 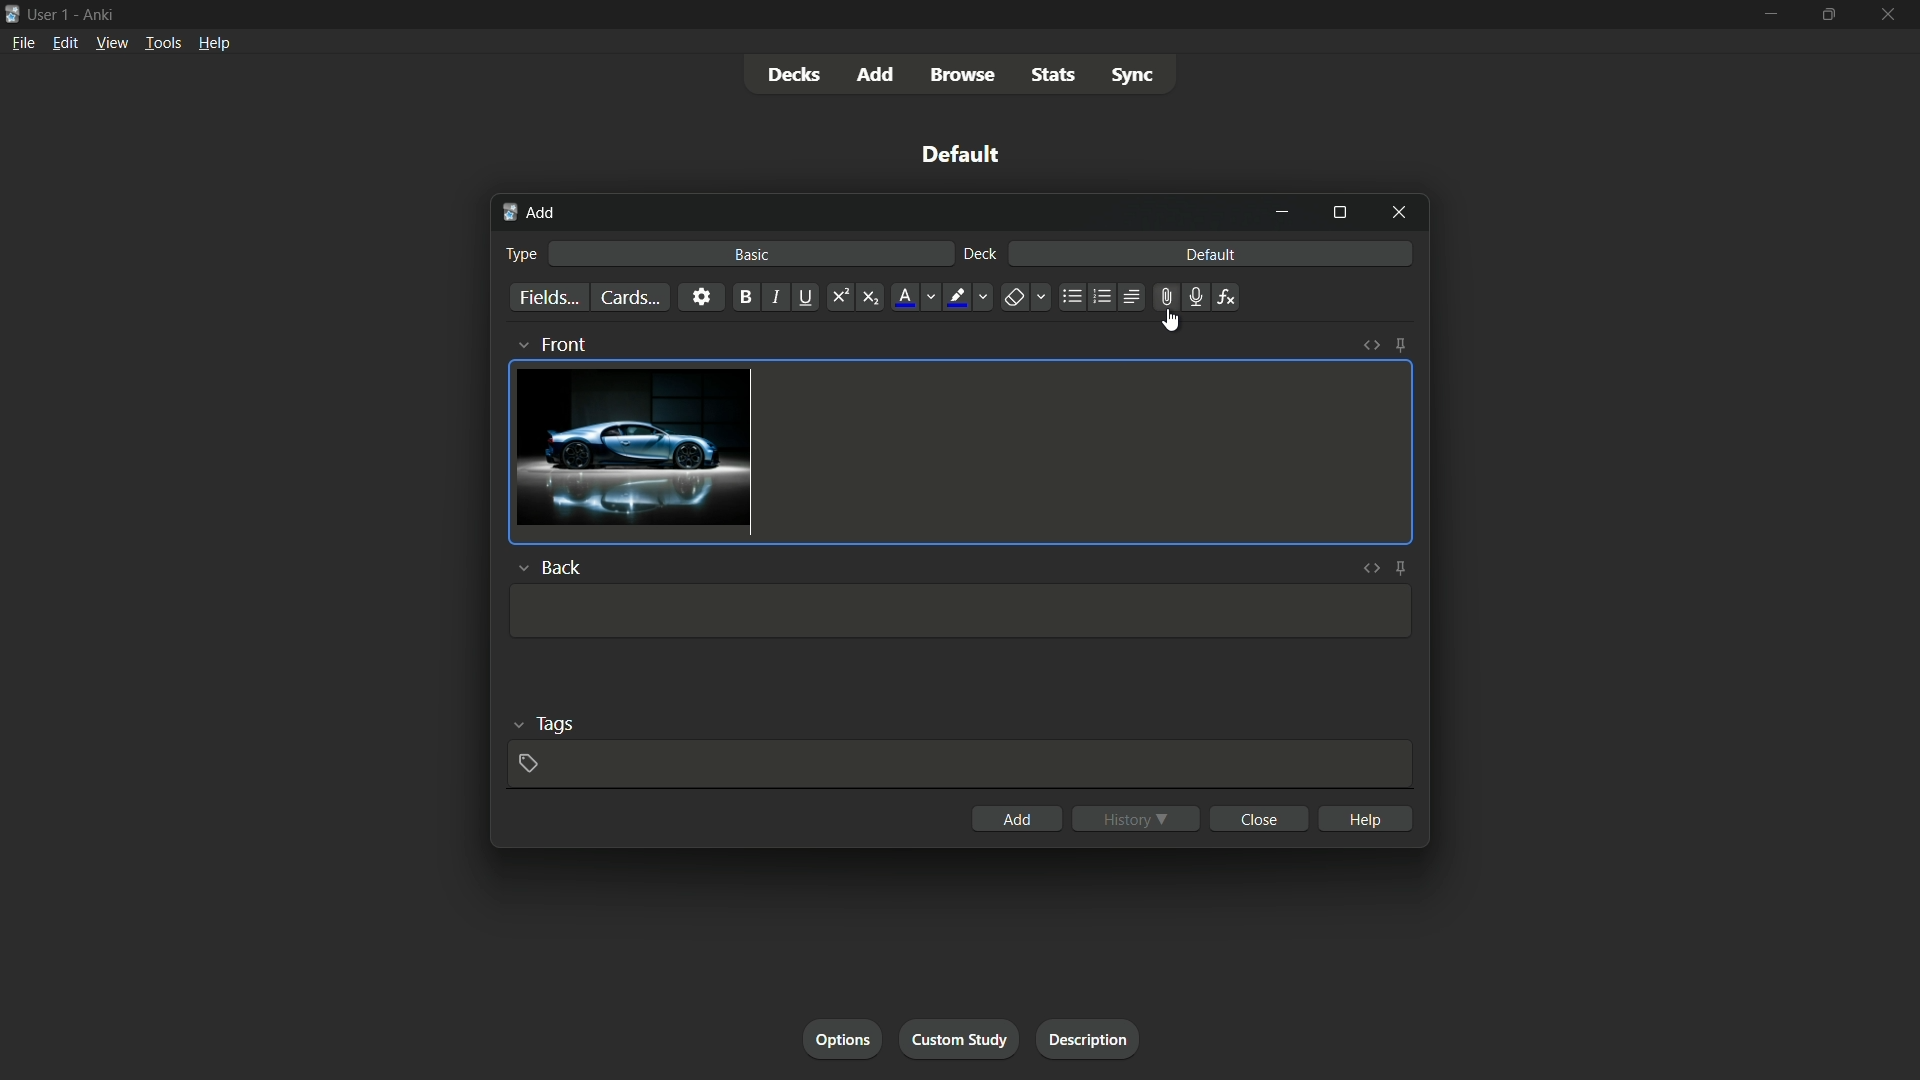 What do you see at coordinates (550, 565) in the screenshot?
I see `back` at bounding box center [550, 565].